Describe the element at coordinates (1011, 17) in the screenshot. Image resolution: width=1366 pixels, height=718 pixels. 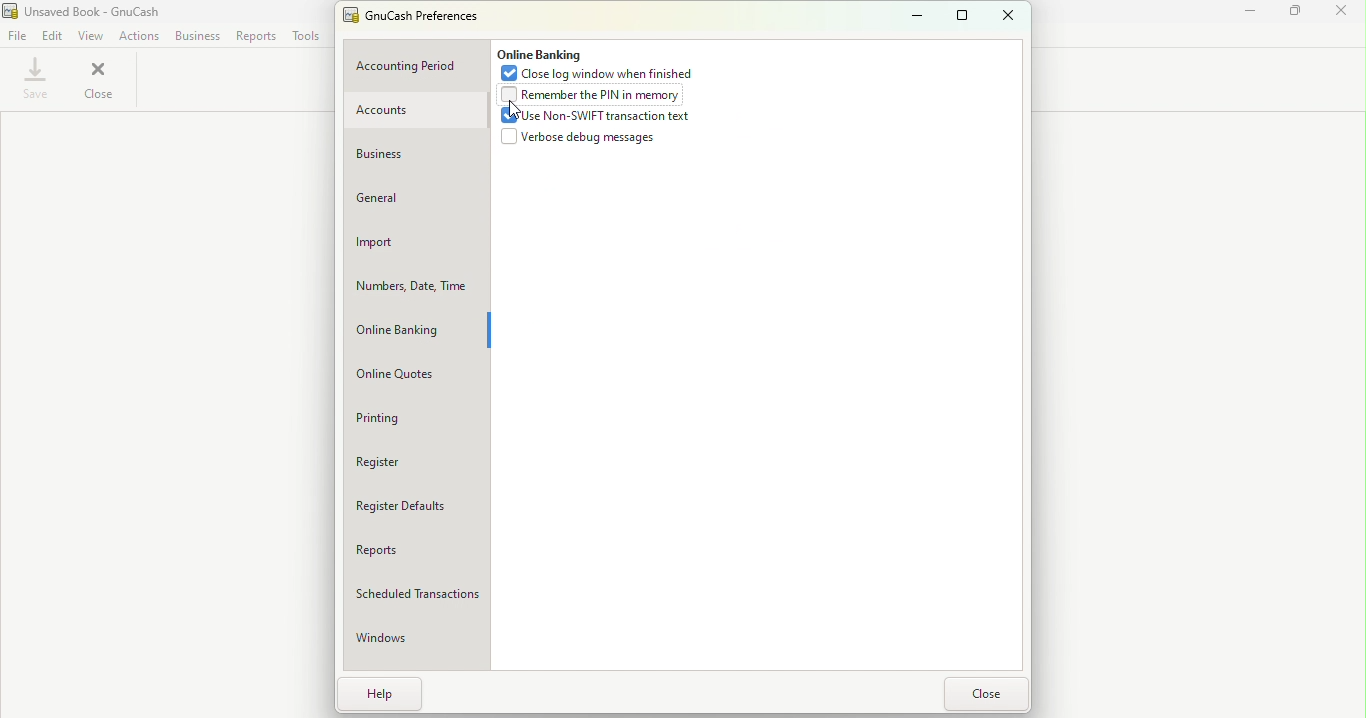
I see `close` at that location.